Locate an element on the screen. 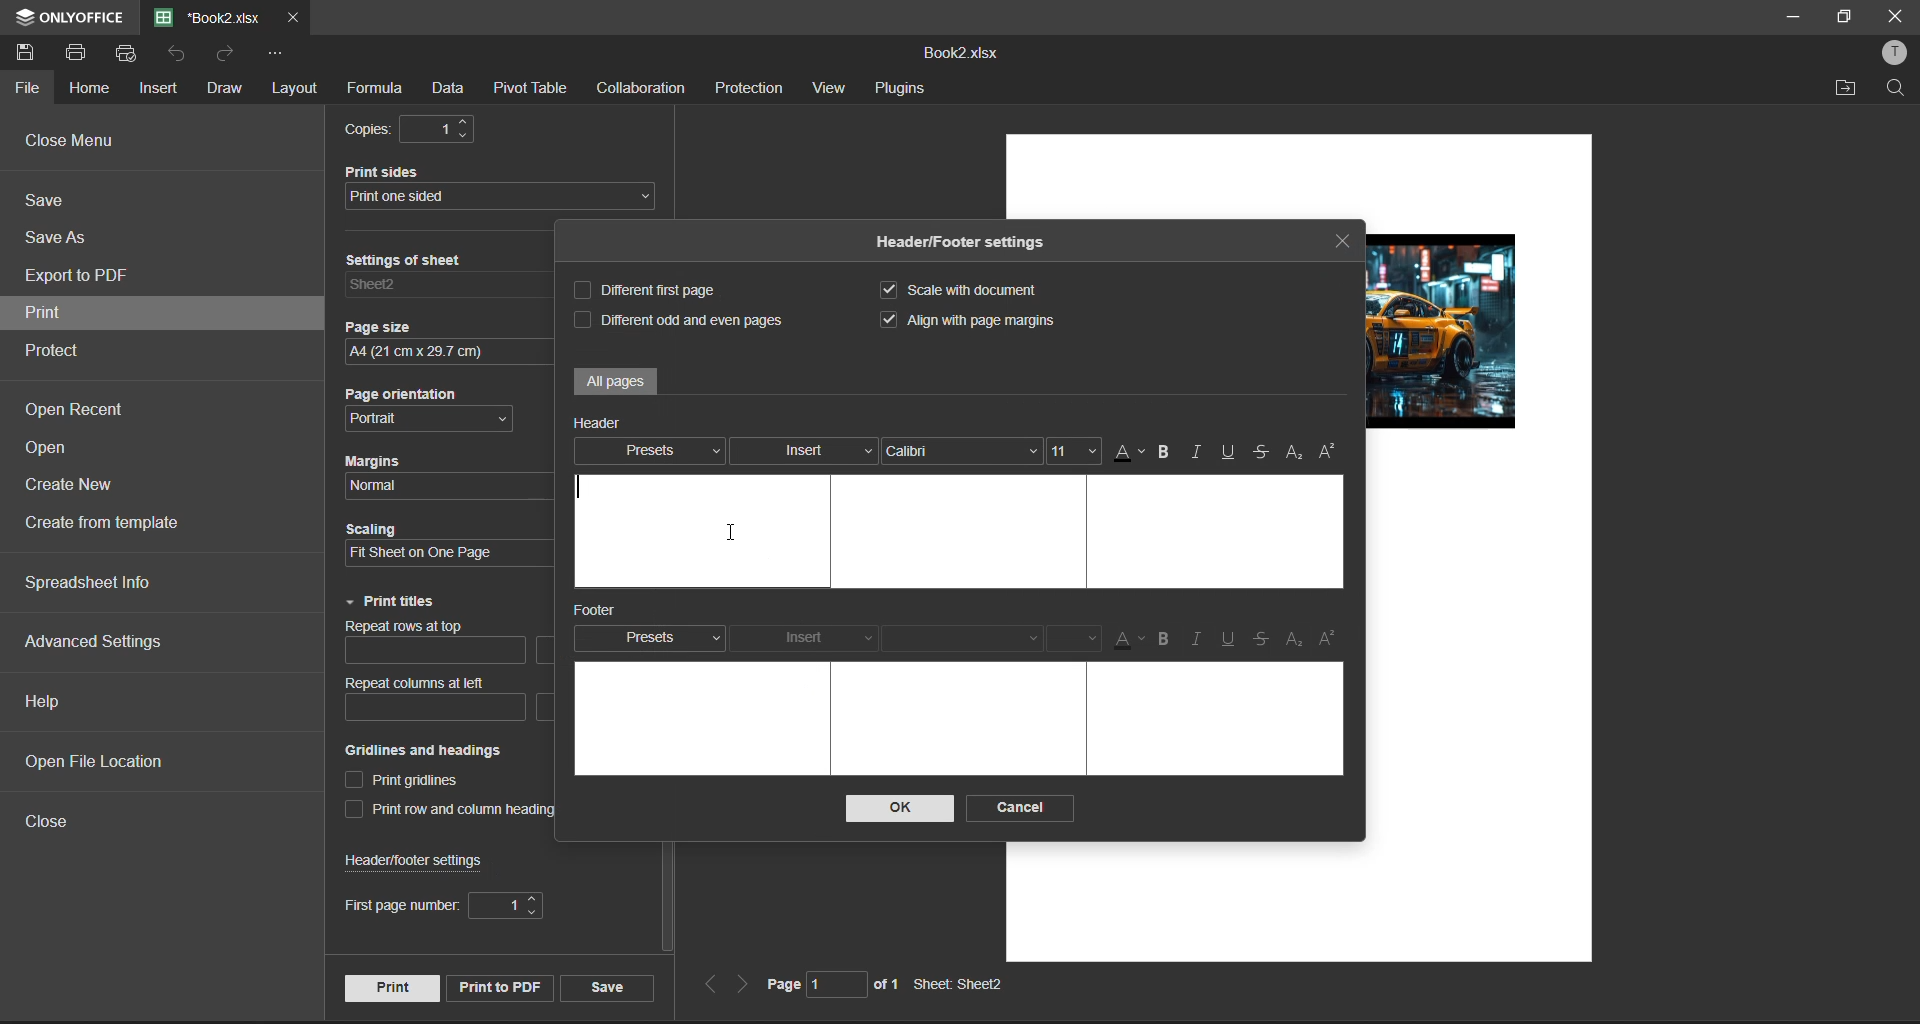 This screenshot has height=1024, width=1920. font color is located at coordinates (1124, 639).